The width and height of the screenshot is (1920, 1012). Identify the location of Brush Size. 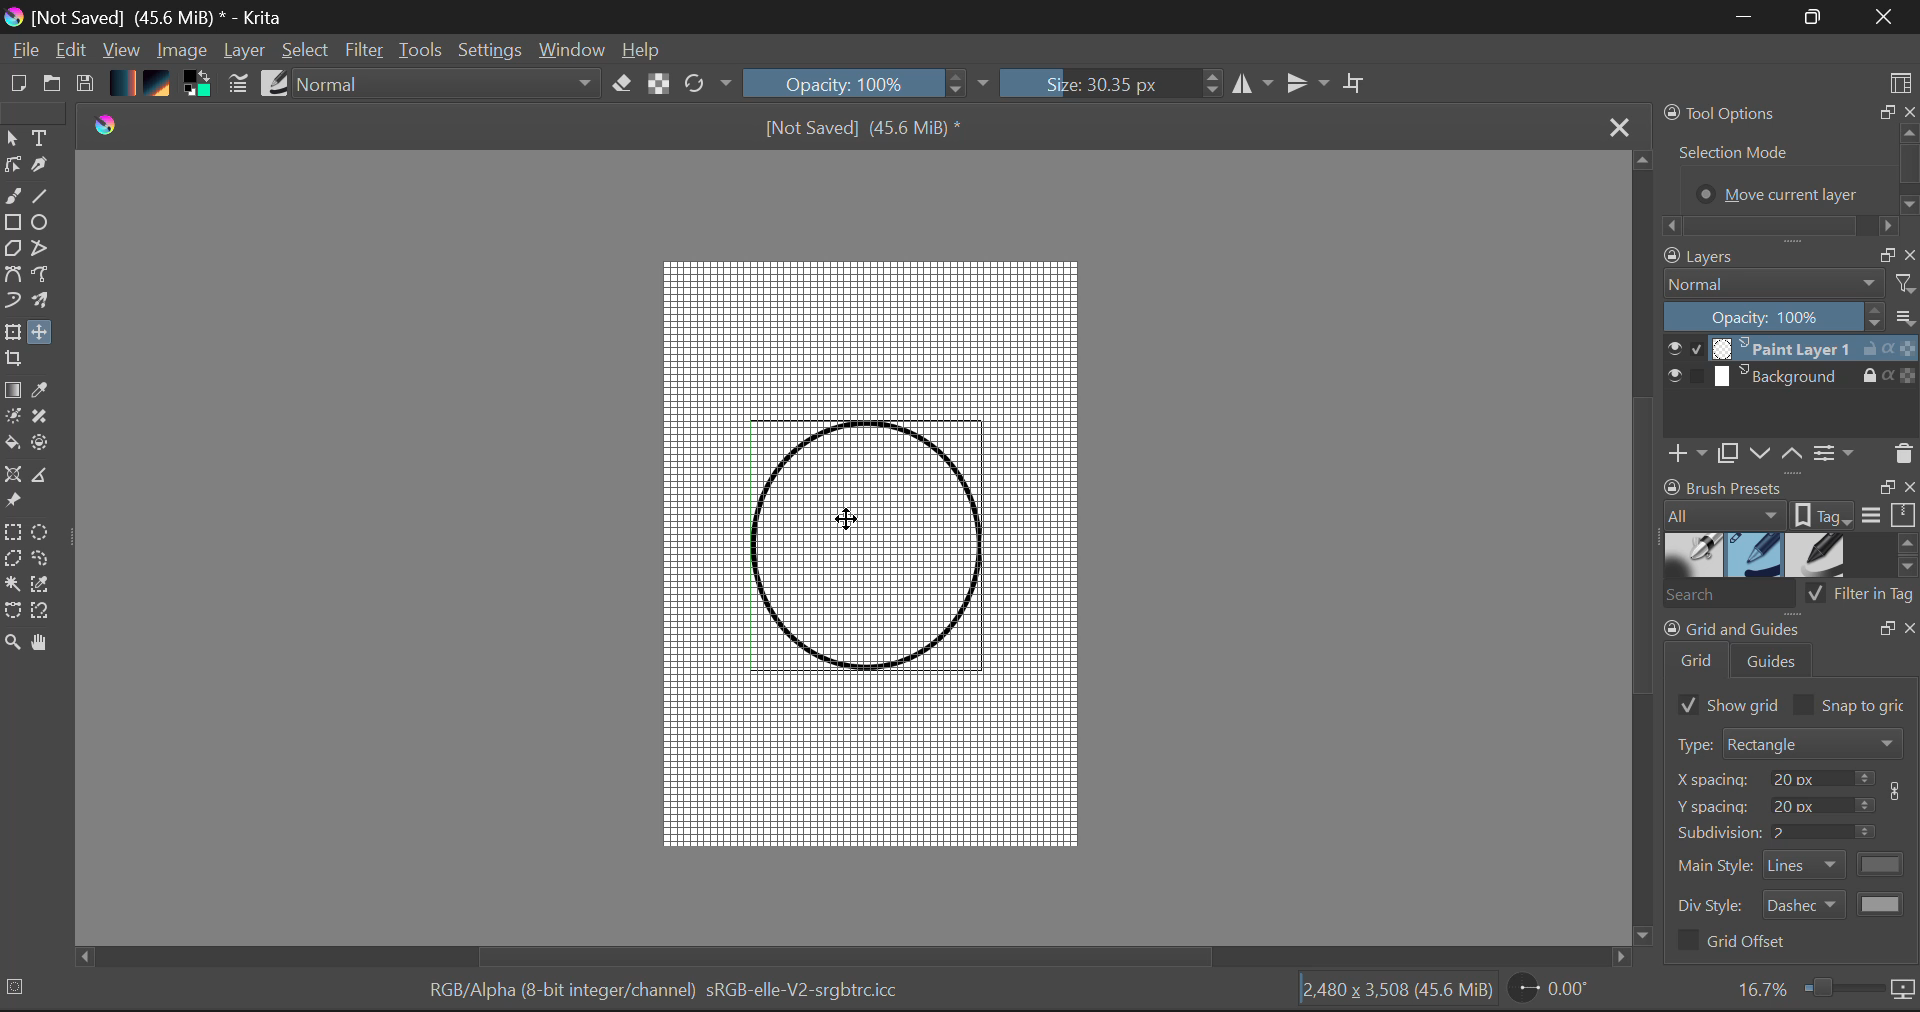
(1112, 84).